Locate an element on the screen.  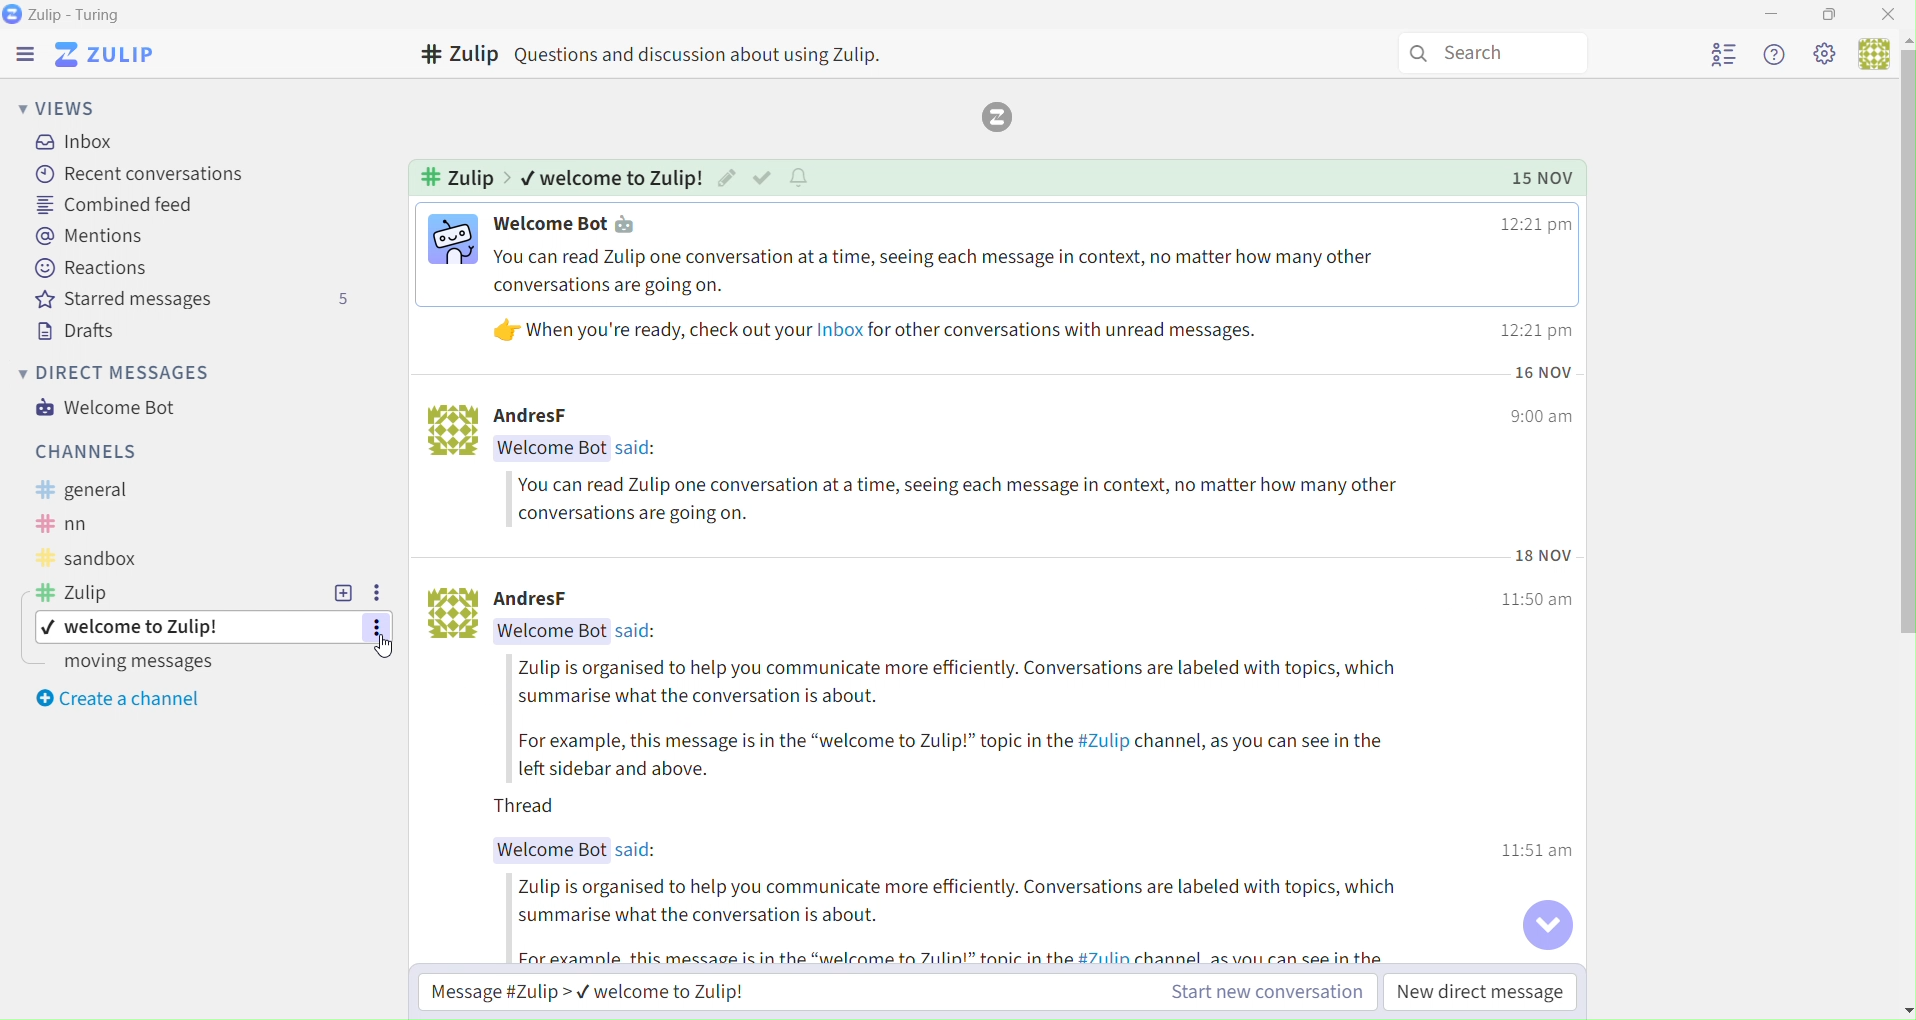
Create a channel is located at coordinates (116, 695).